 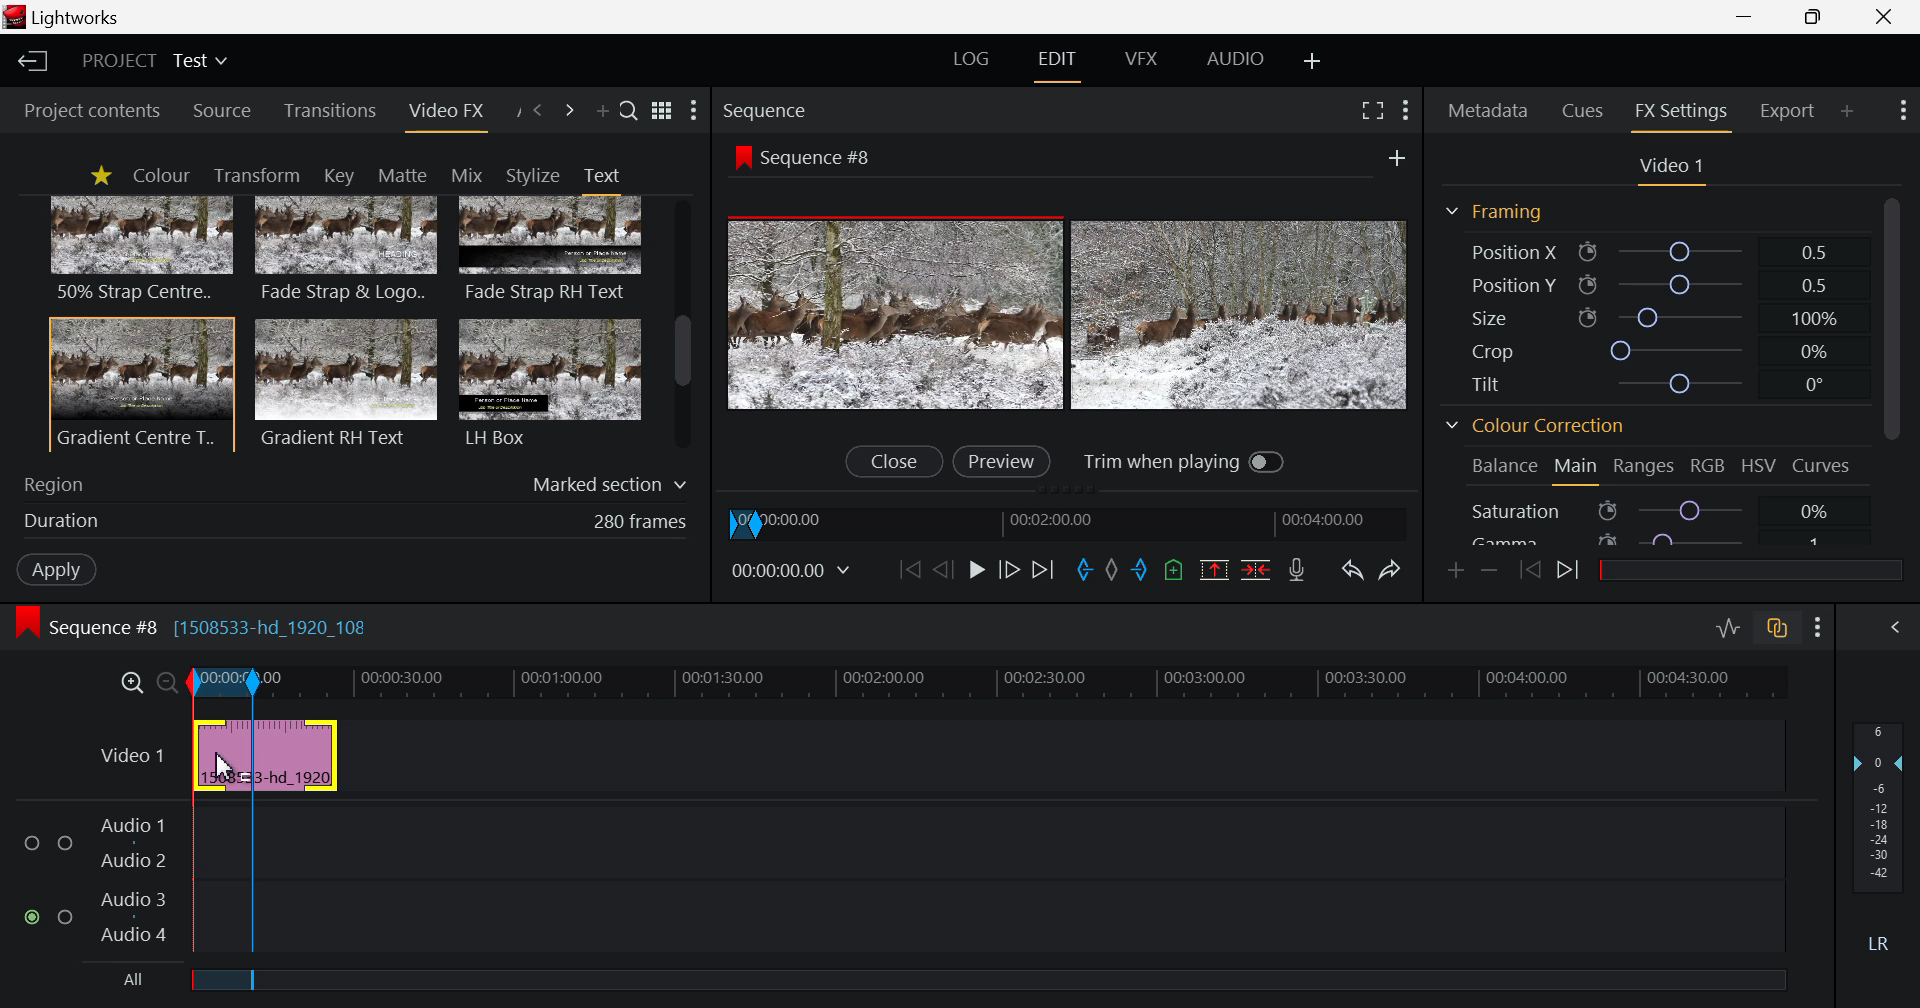 I want to click on Gradient Centre, so click(x=140, y=383).